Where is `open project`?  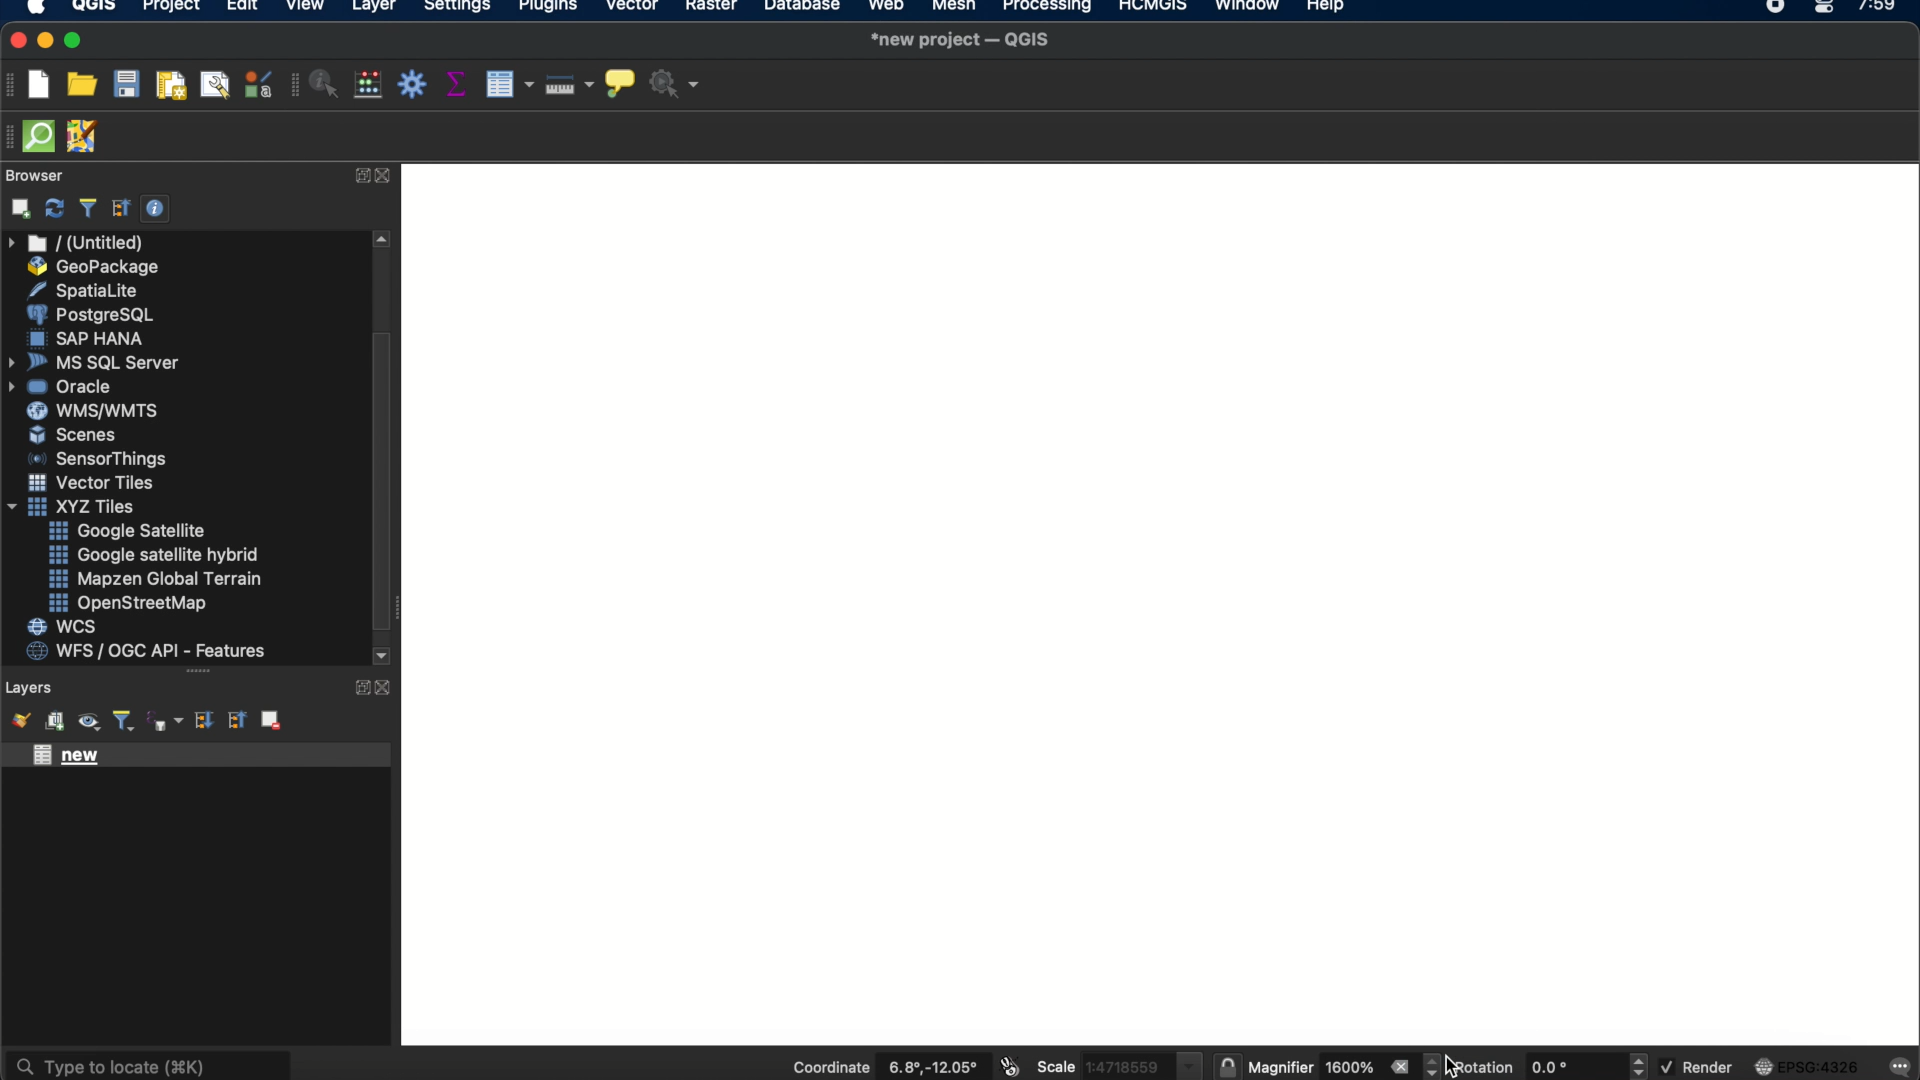 open project is located at coordinates (81, 85).